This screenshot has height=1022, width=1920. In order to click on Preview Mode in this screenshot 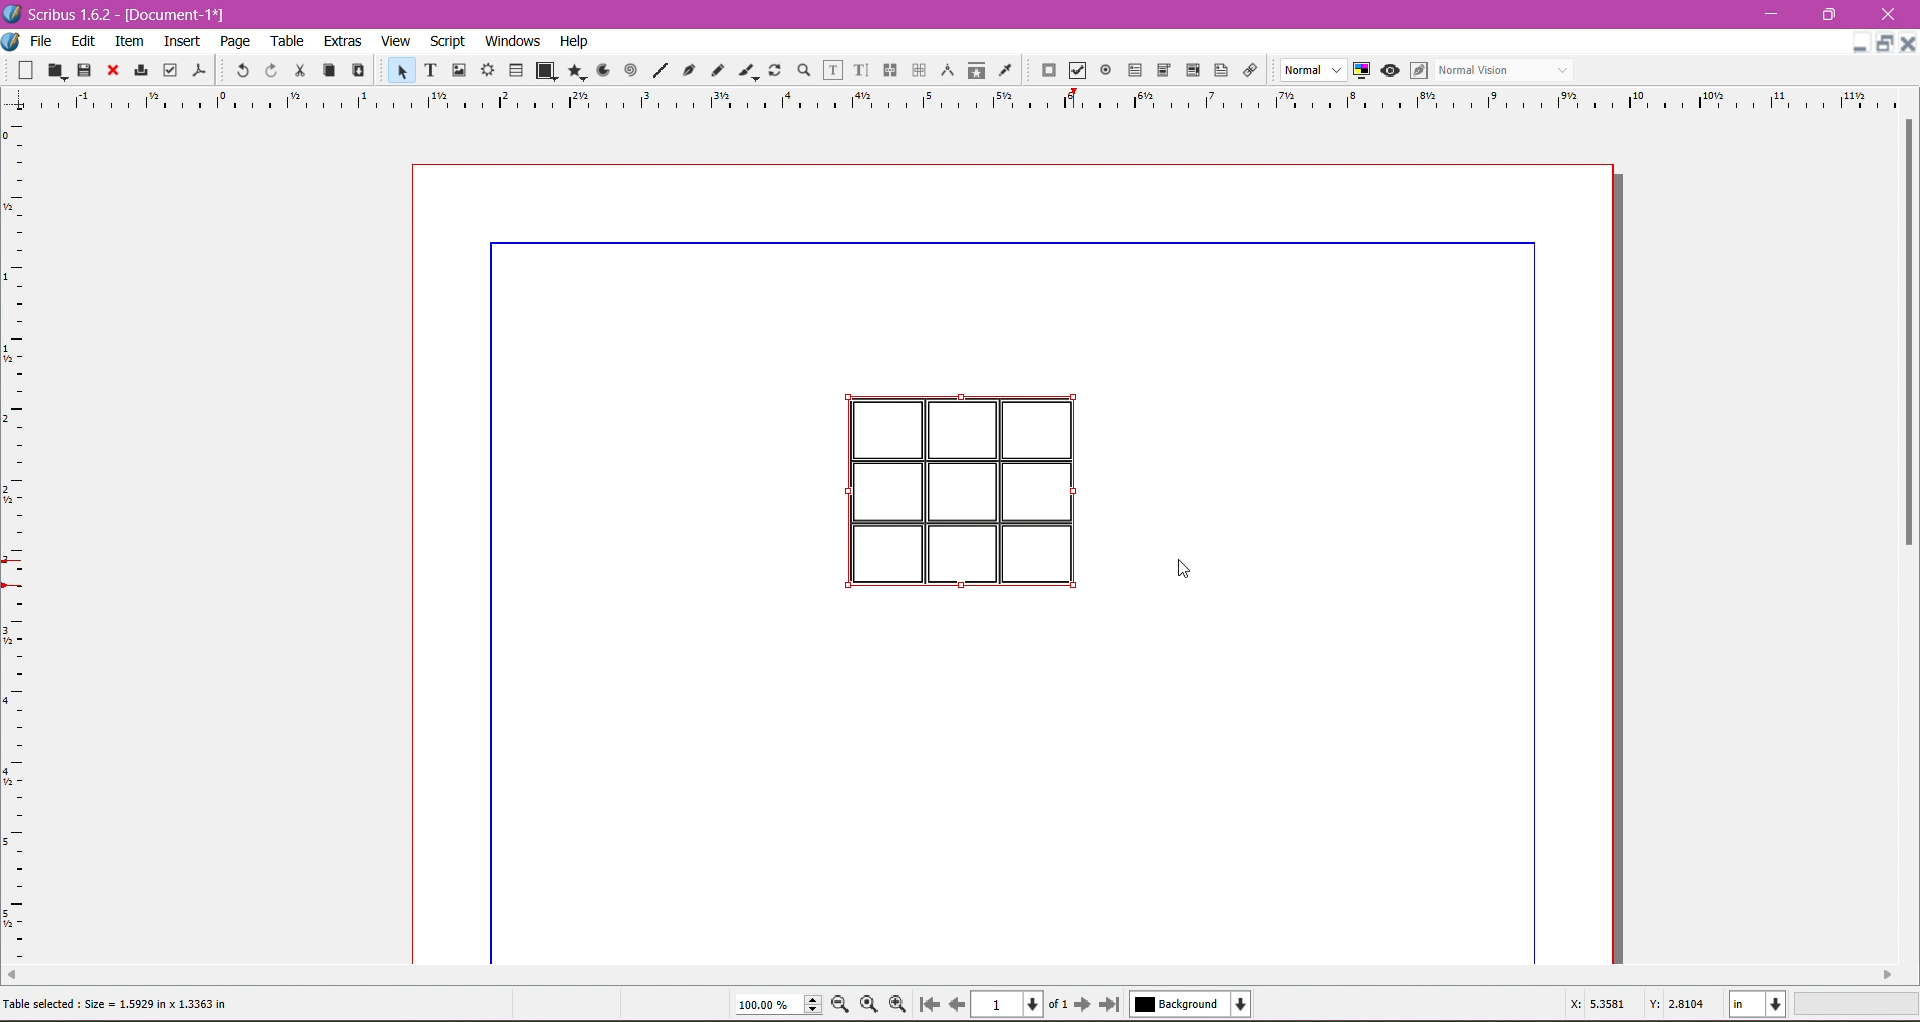, I will do `click(1389, 70)`.